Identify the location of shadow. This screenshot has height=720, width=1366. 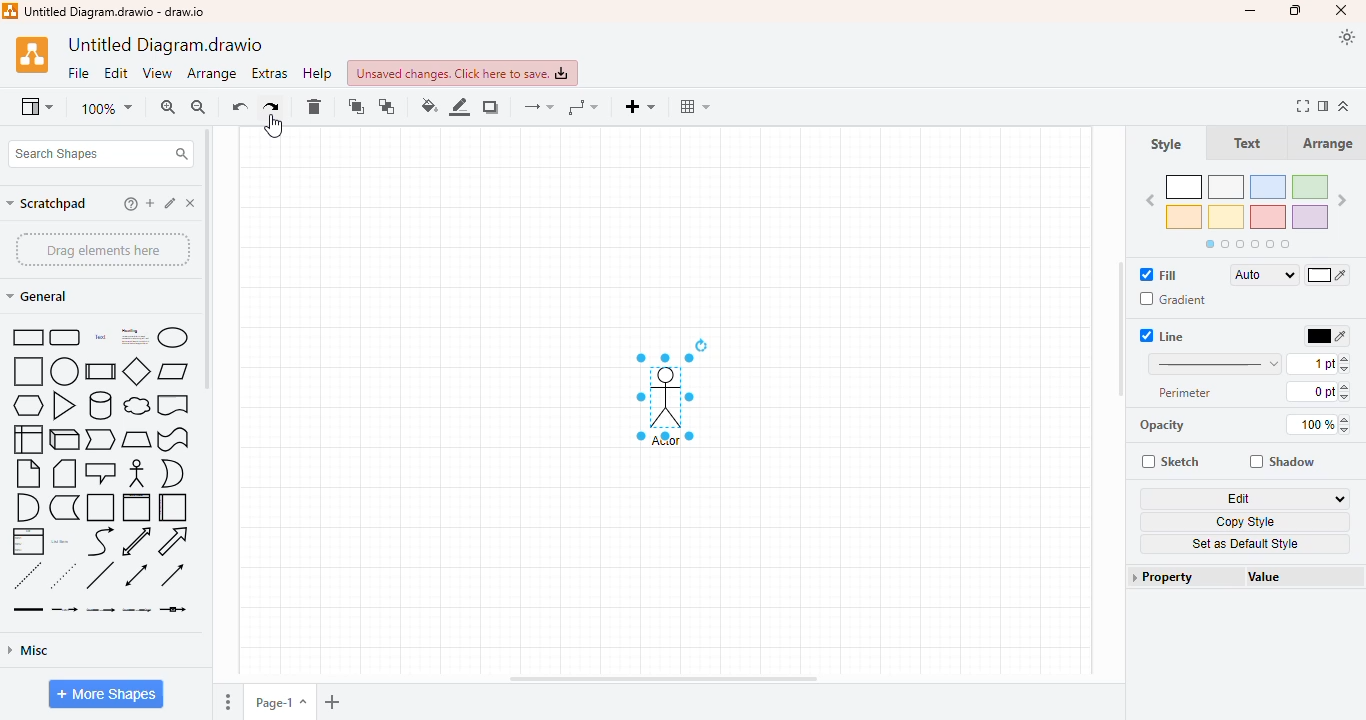
(1282, 462).